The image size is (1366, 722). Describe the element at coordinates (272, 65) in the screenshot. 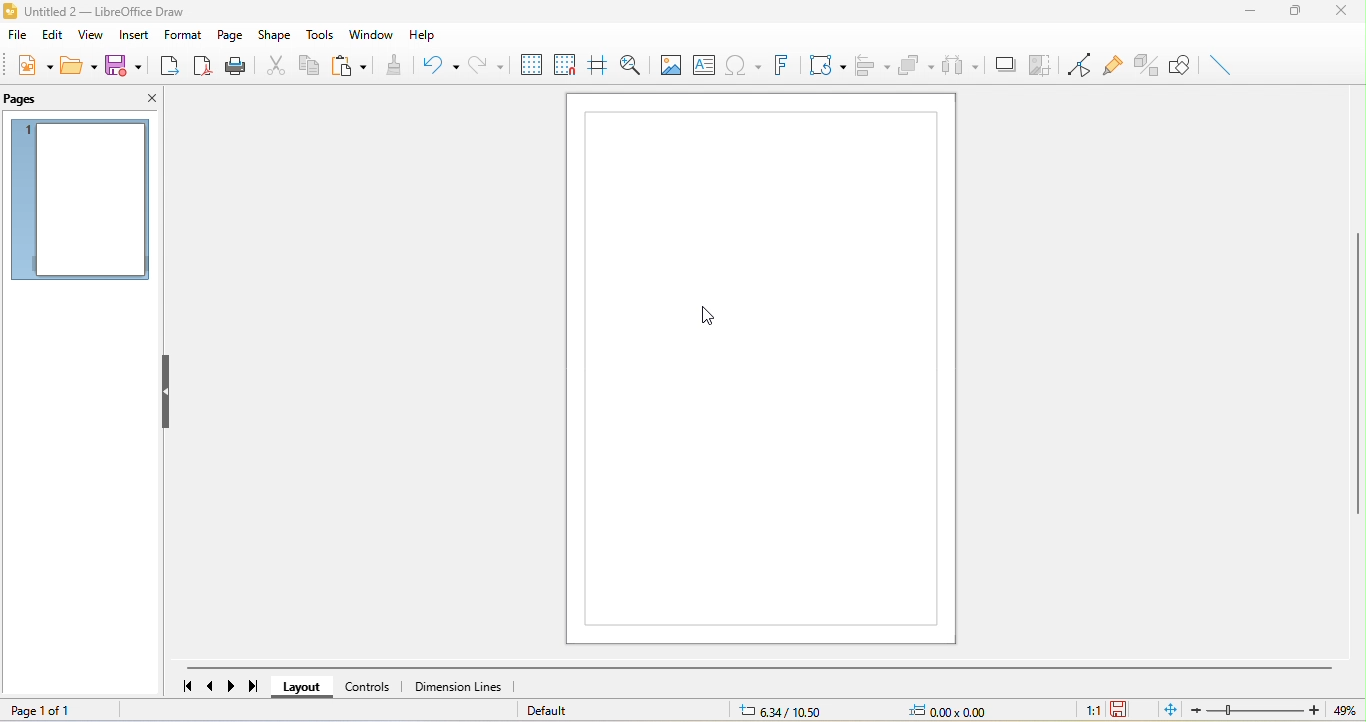

I see `cut` at that location.